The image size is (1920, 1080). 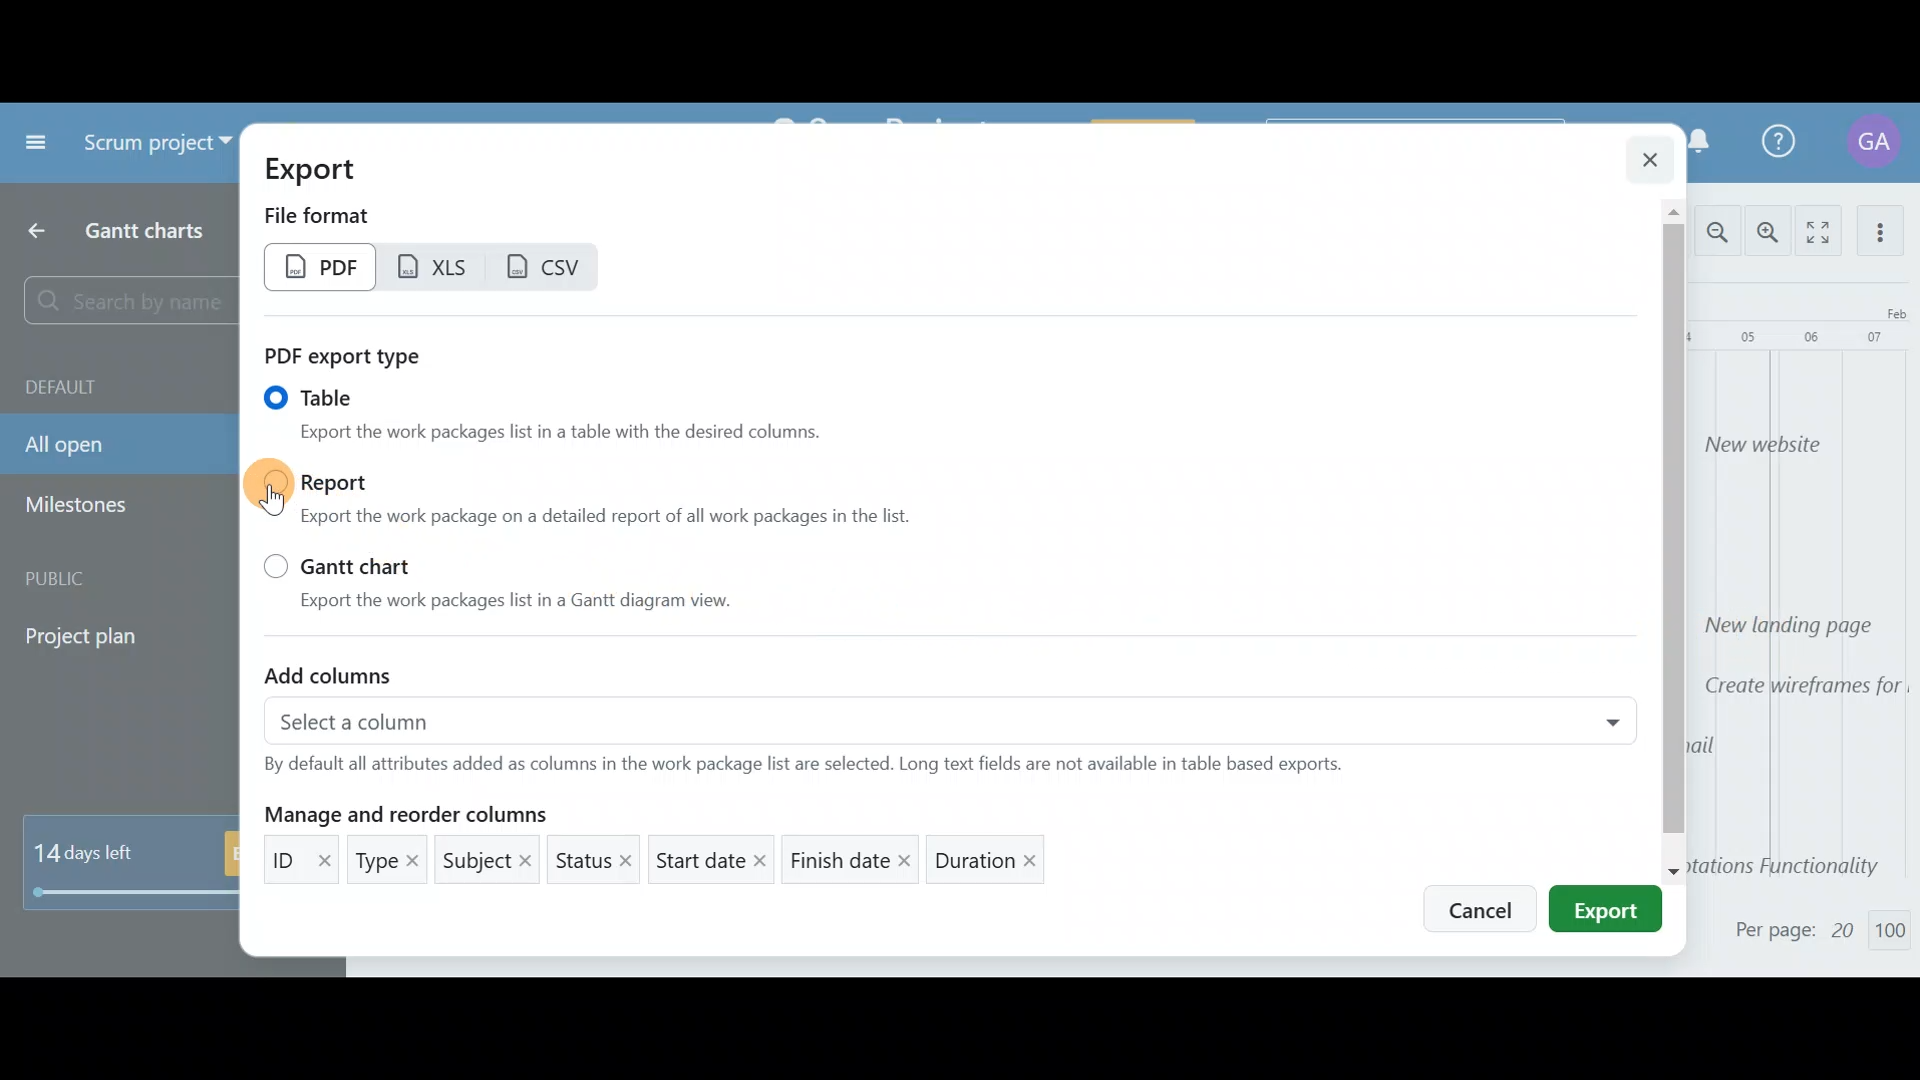 I want to click on Cancel, so click(x=1484, y=906).